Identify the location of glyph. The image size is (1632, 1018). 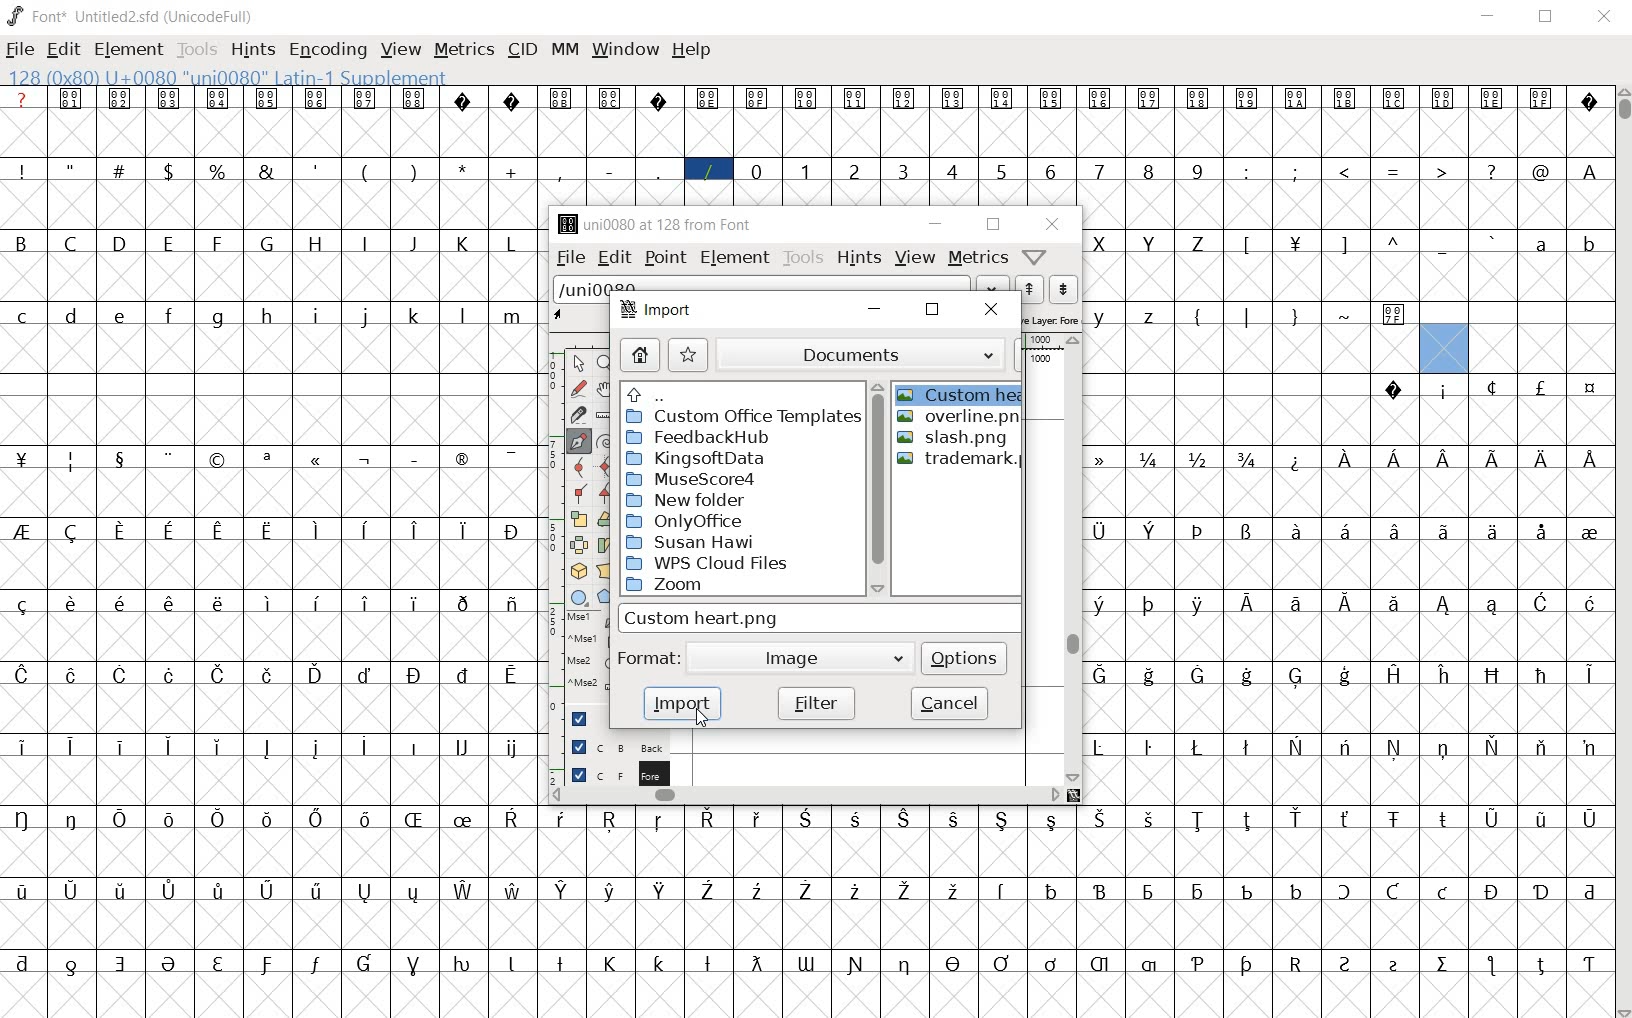
(1100, 100).